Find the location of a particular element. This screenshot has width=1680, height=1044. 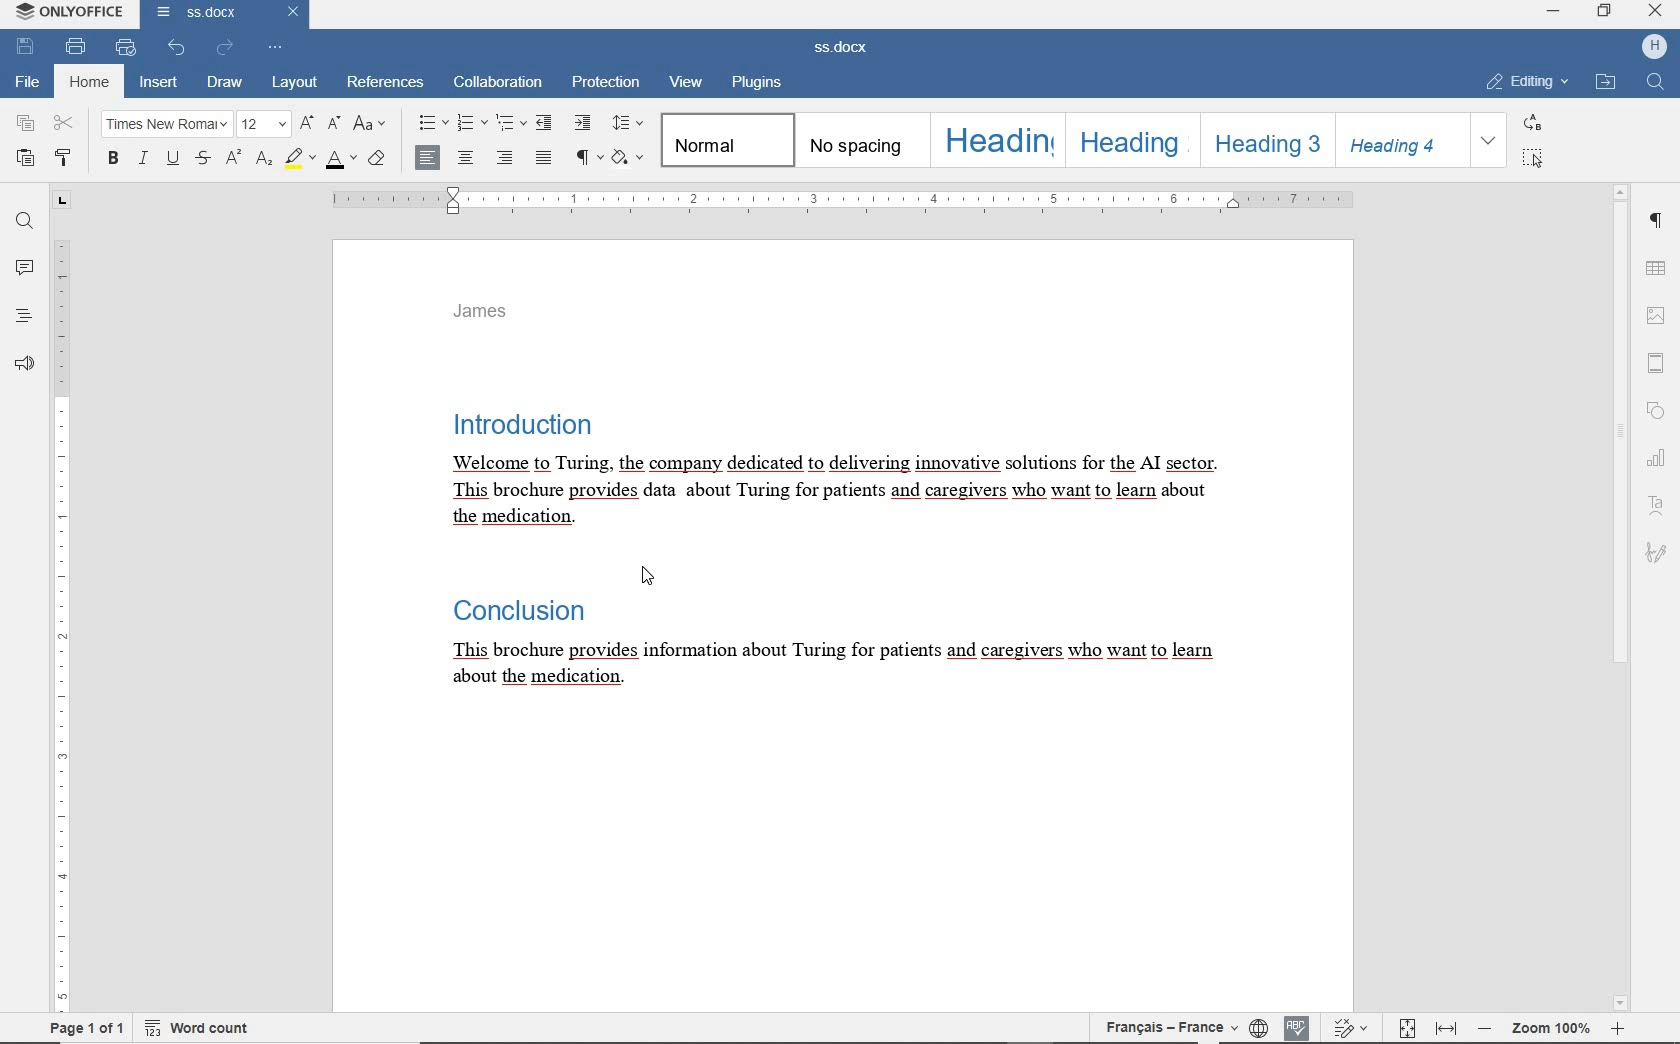

SYSTEM NAME is located at coordinates (71, 16).